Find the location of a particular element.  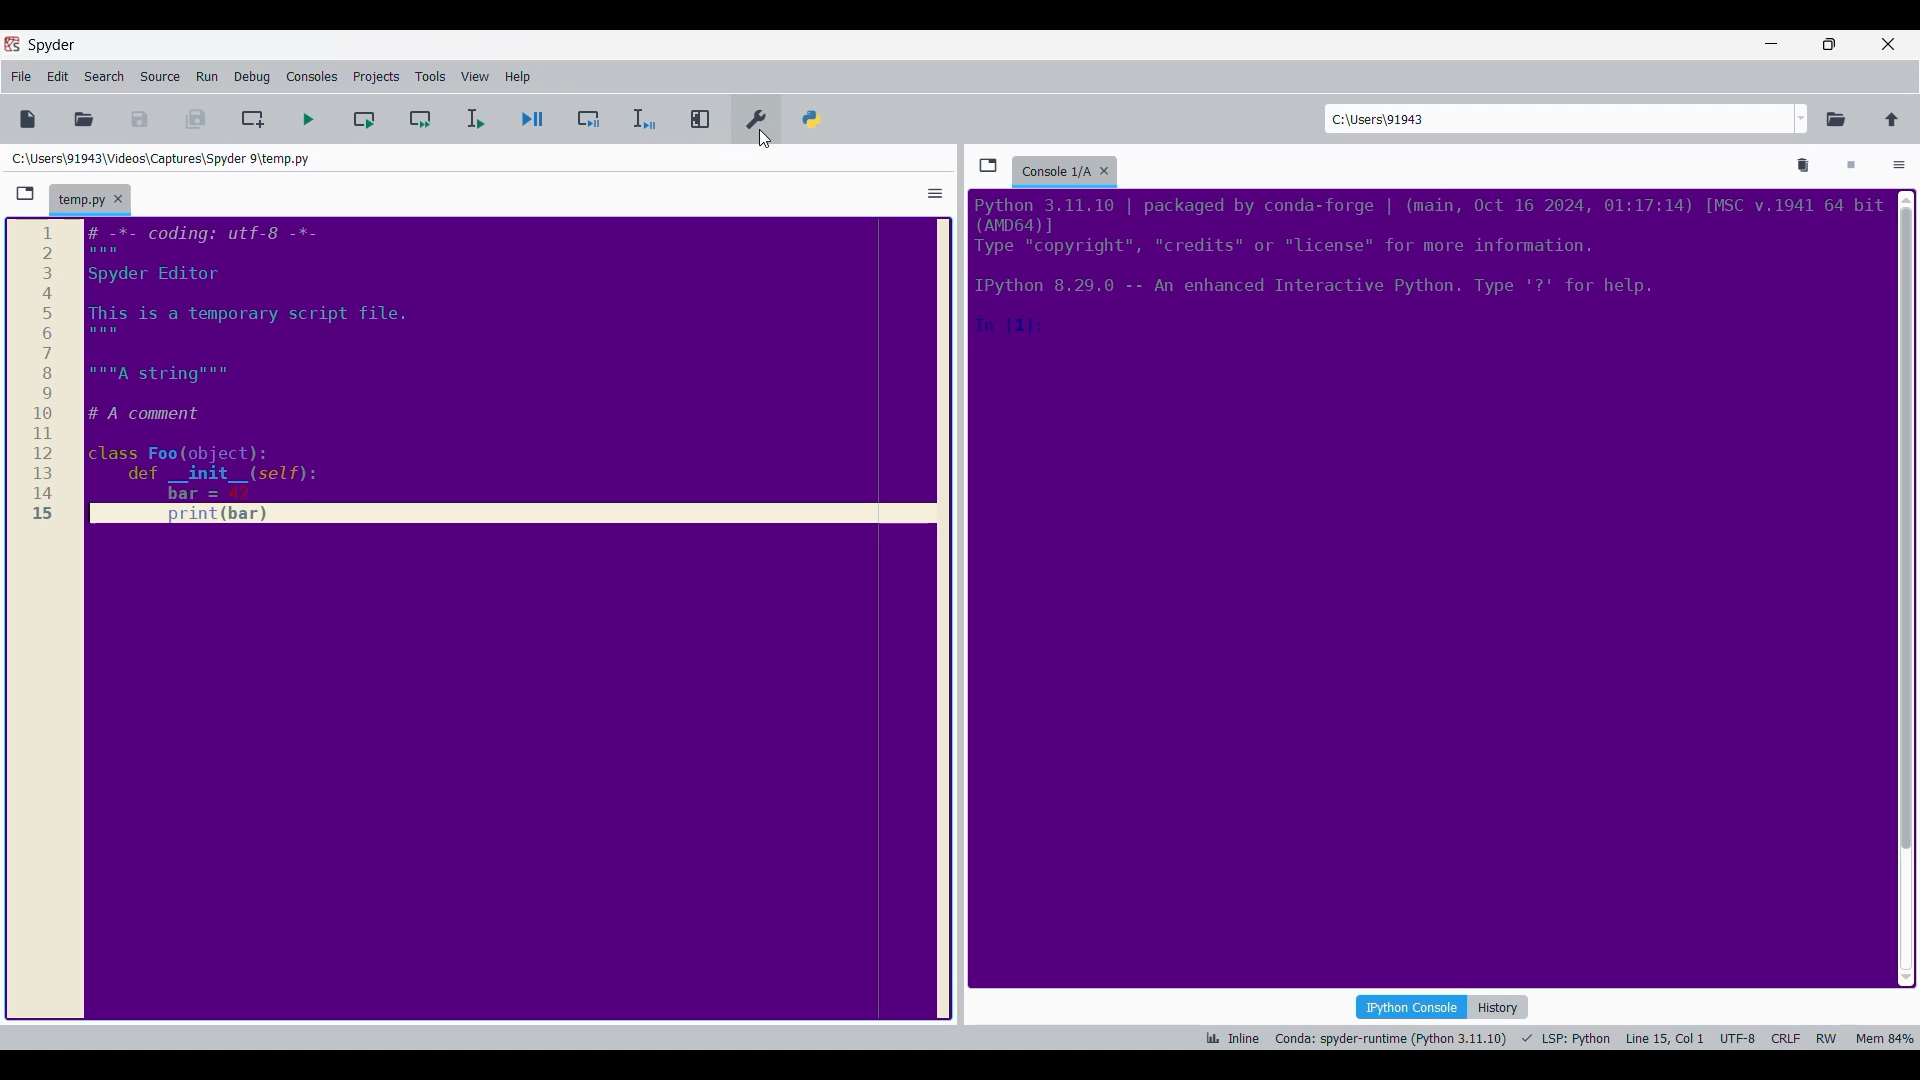

Browse tabs is located at coordinates (988, 165).